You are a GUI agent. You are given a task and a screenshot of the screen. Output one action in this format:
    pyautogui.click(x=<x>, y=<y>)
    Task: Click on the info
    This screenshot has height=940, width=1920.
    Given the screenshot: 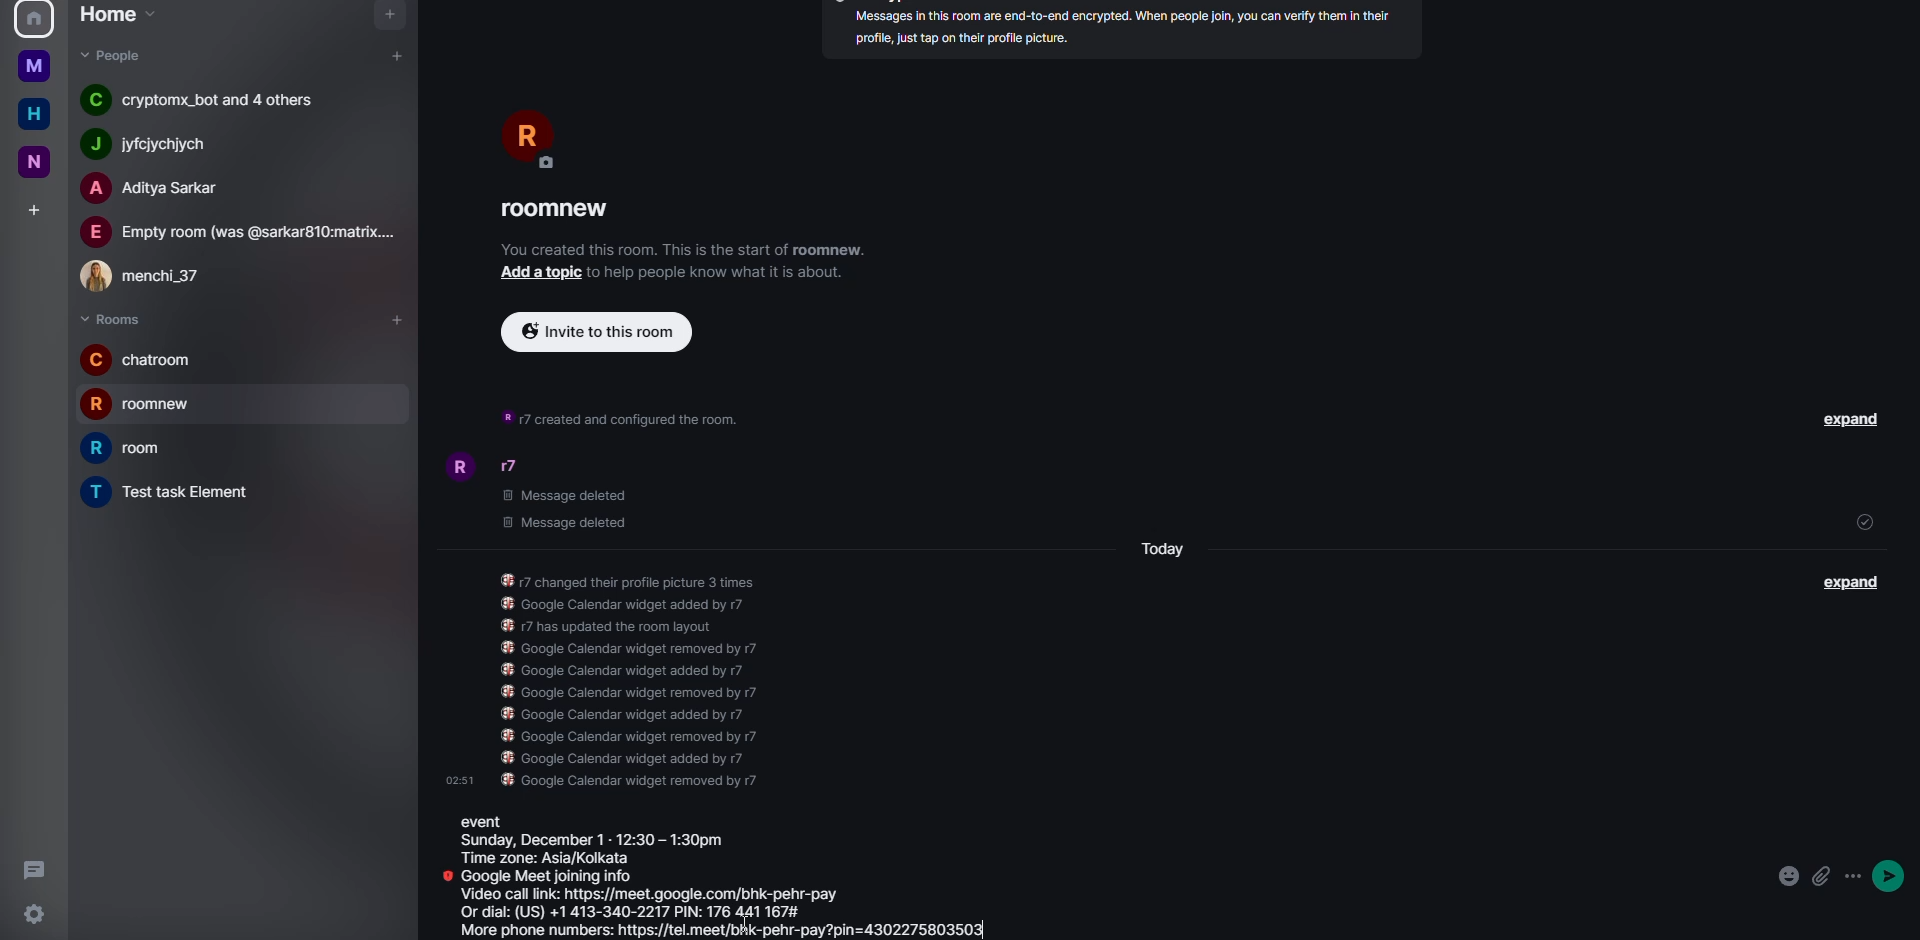 What is the action you would take?
    pyautogui.click(x=626, y=678)
    